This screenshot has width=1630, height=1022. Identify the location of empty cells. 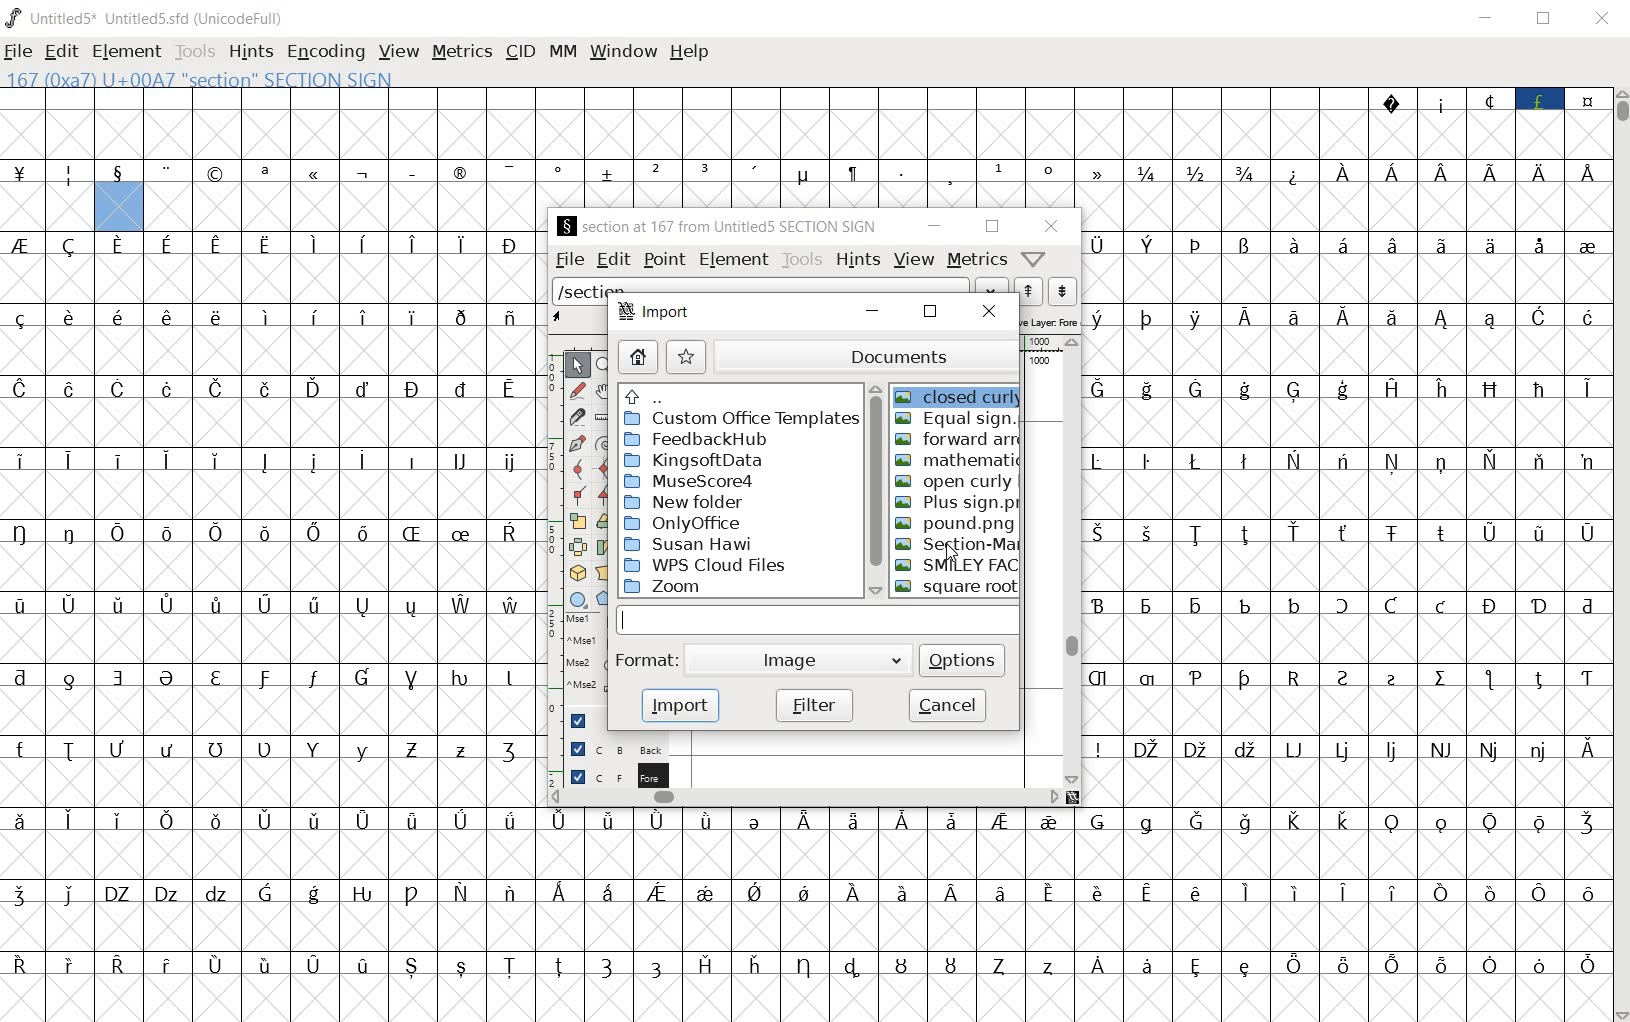
(1346, 710).